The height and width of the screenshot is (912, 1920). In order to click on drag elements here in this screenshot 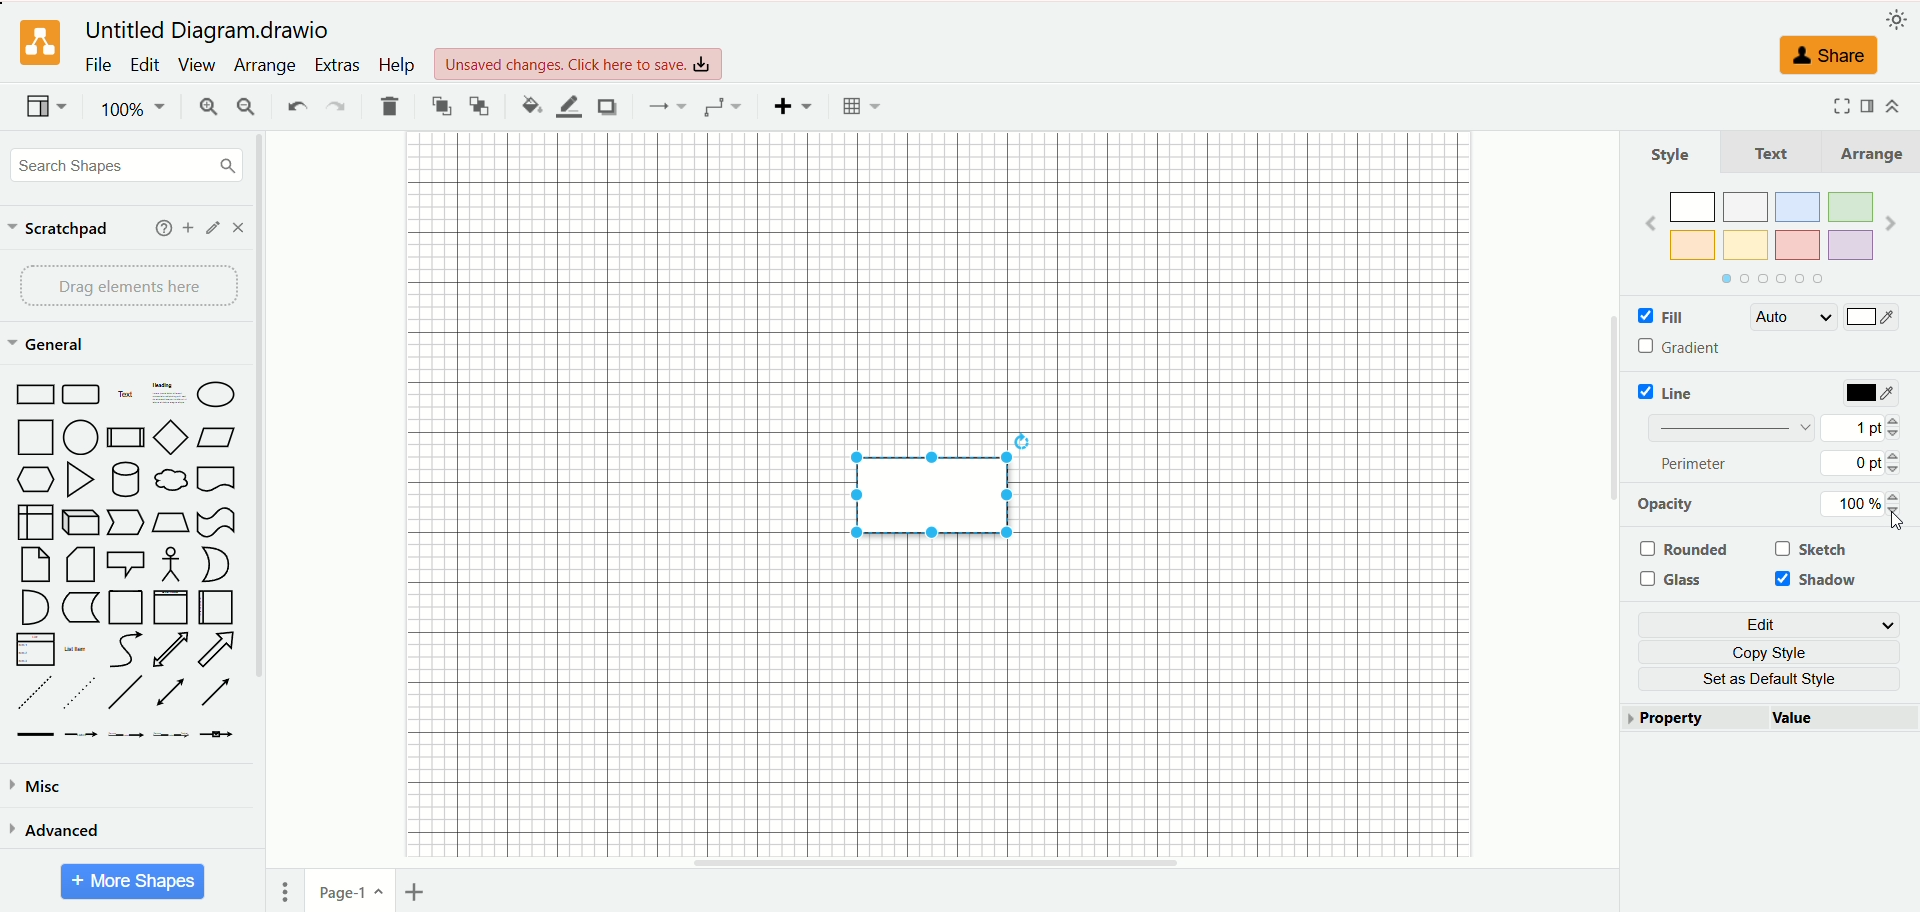, I will do `click(131, 286)`.